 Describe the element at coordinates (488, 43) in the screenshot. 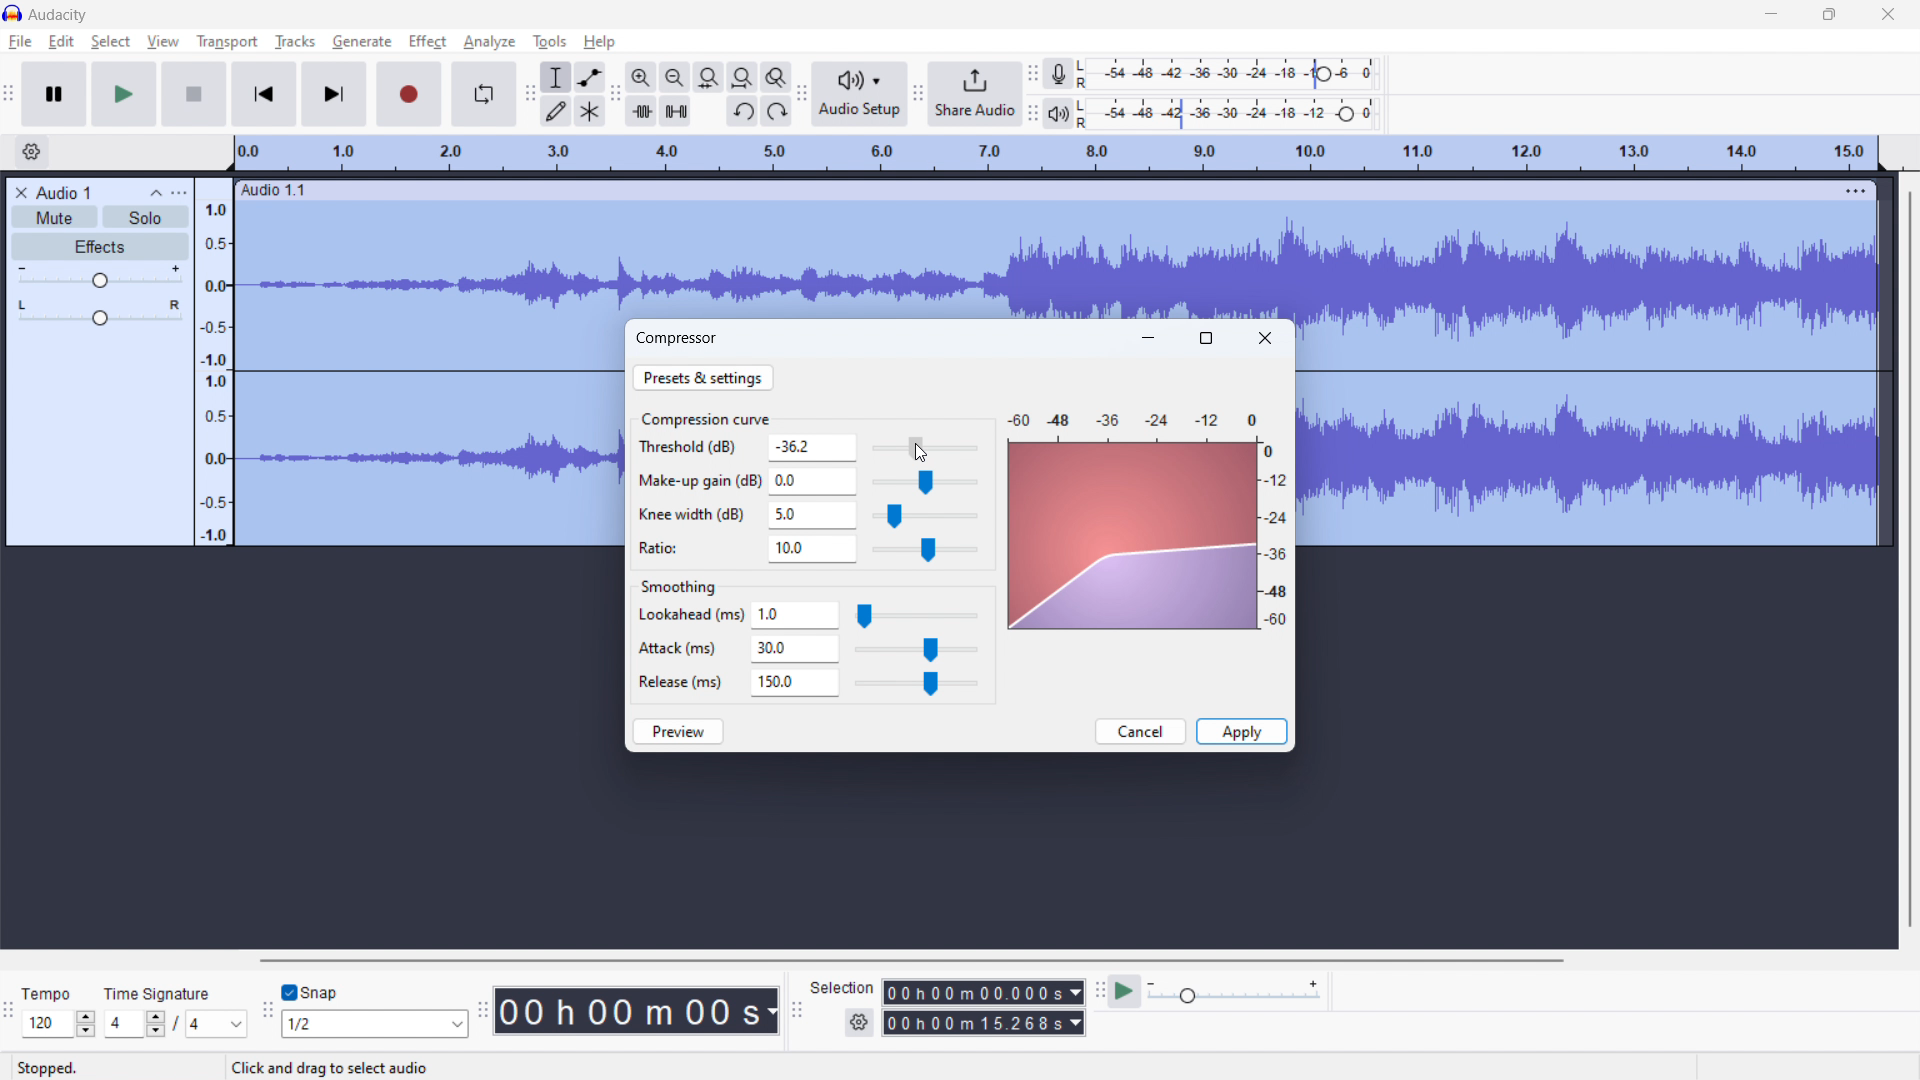

I see `analyze` at that location.